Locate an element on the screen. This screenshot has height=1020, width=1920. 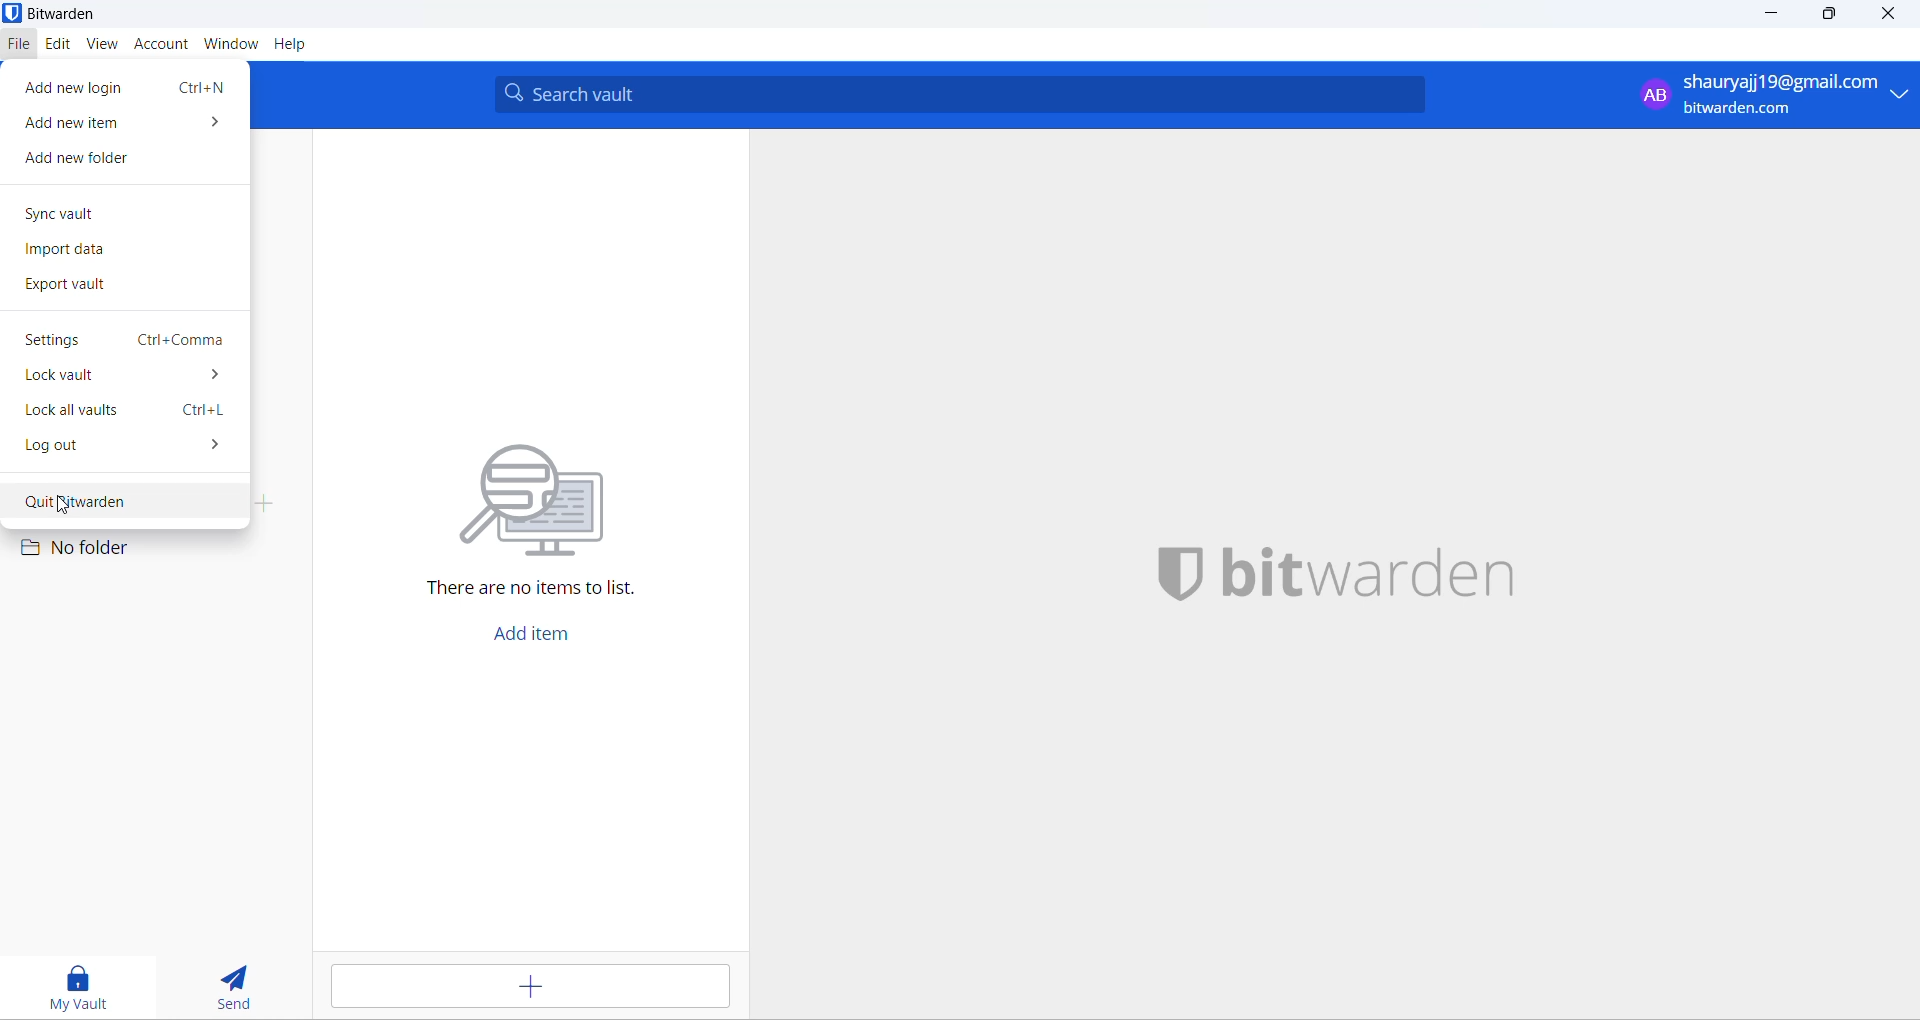
bitwarden application name is located at coordinates (74, 13).